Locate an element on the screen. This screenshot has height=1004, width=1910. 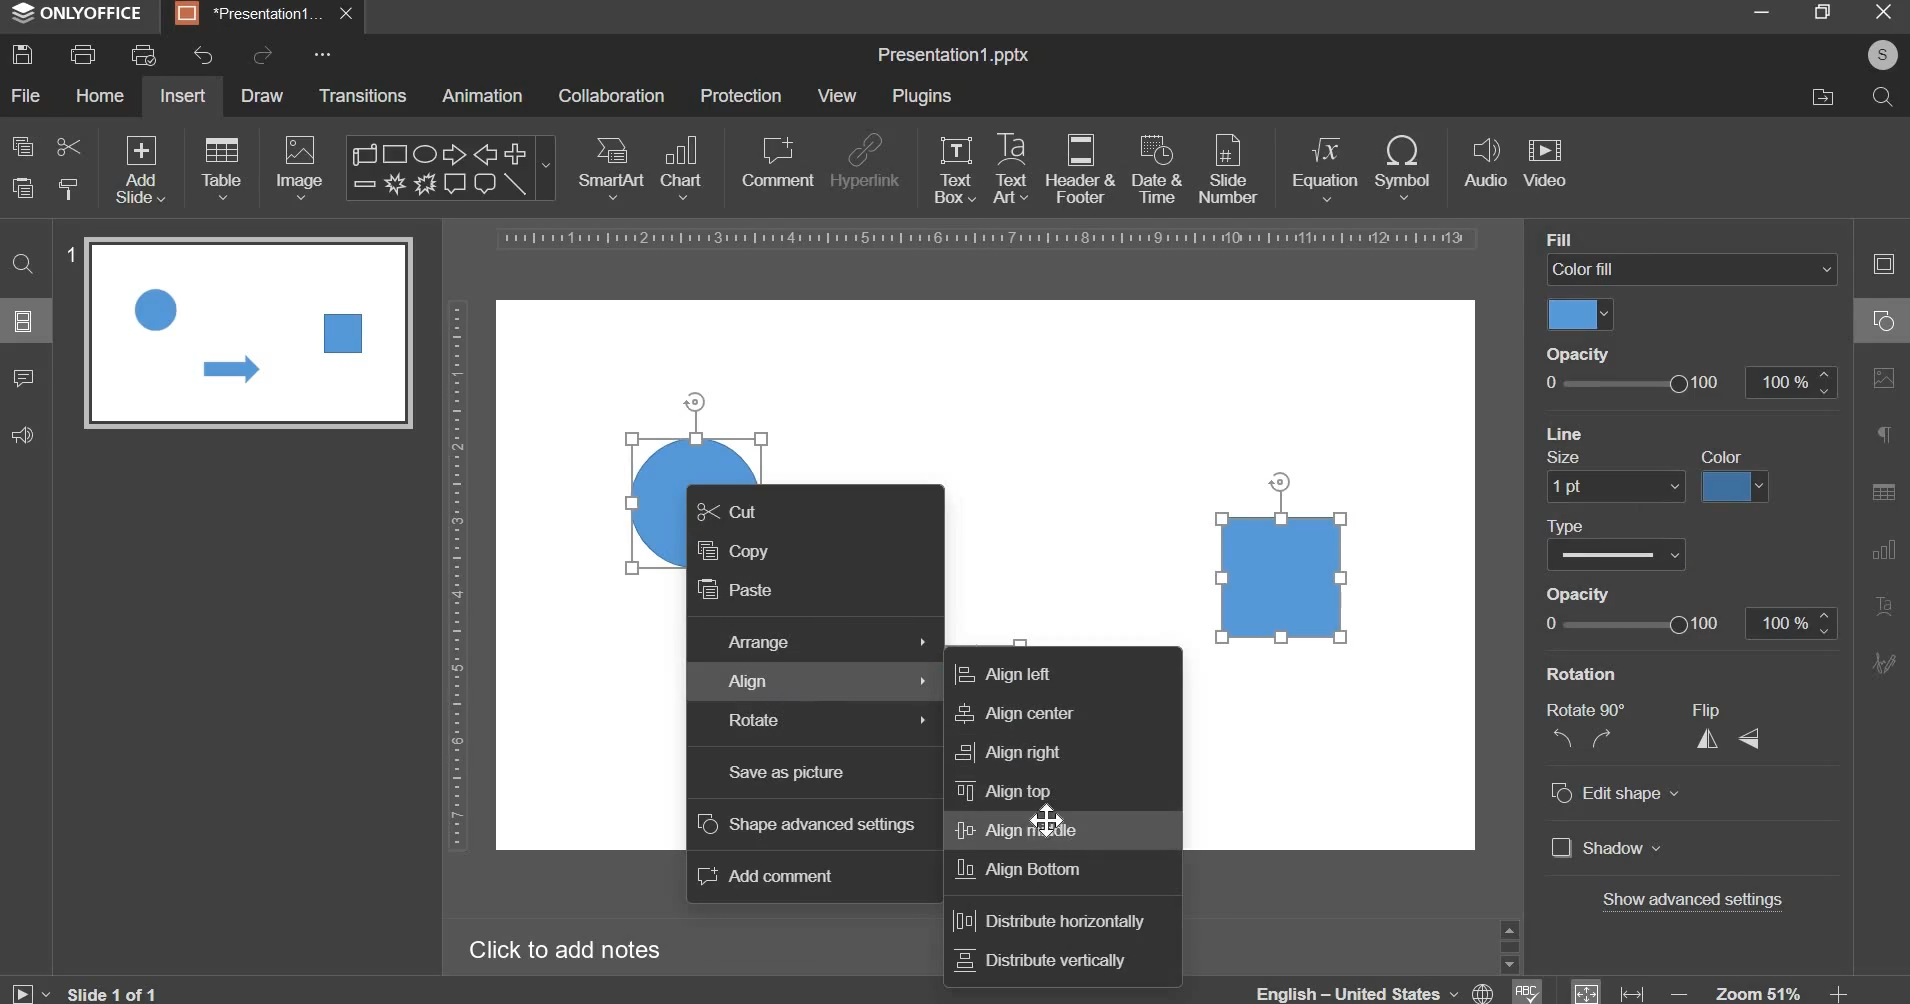
flip horizontal is located at coordinates (1714, 738).